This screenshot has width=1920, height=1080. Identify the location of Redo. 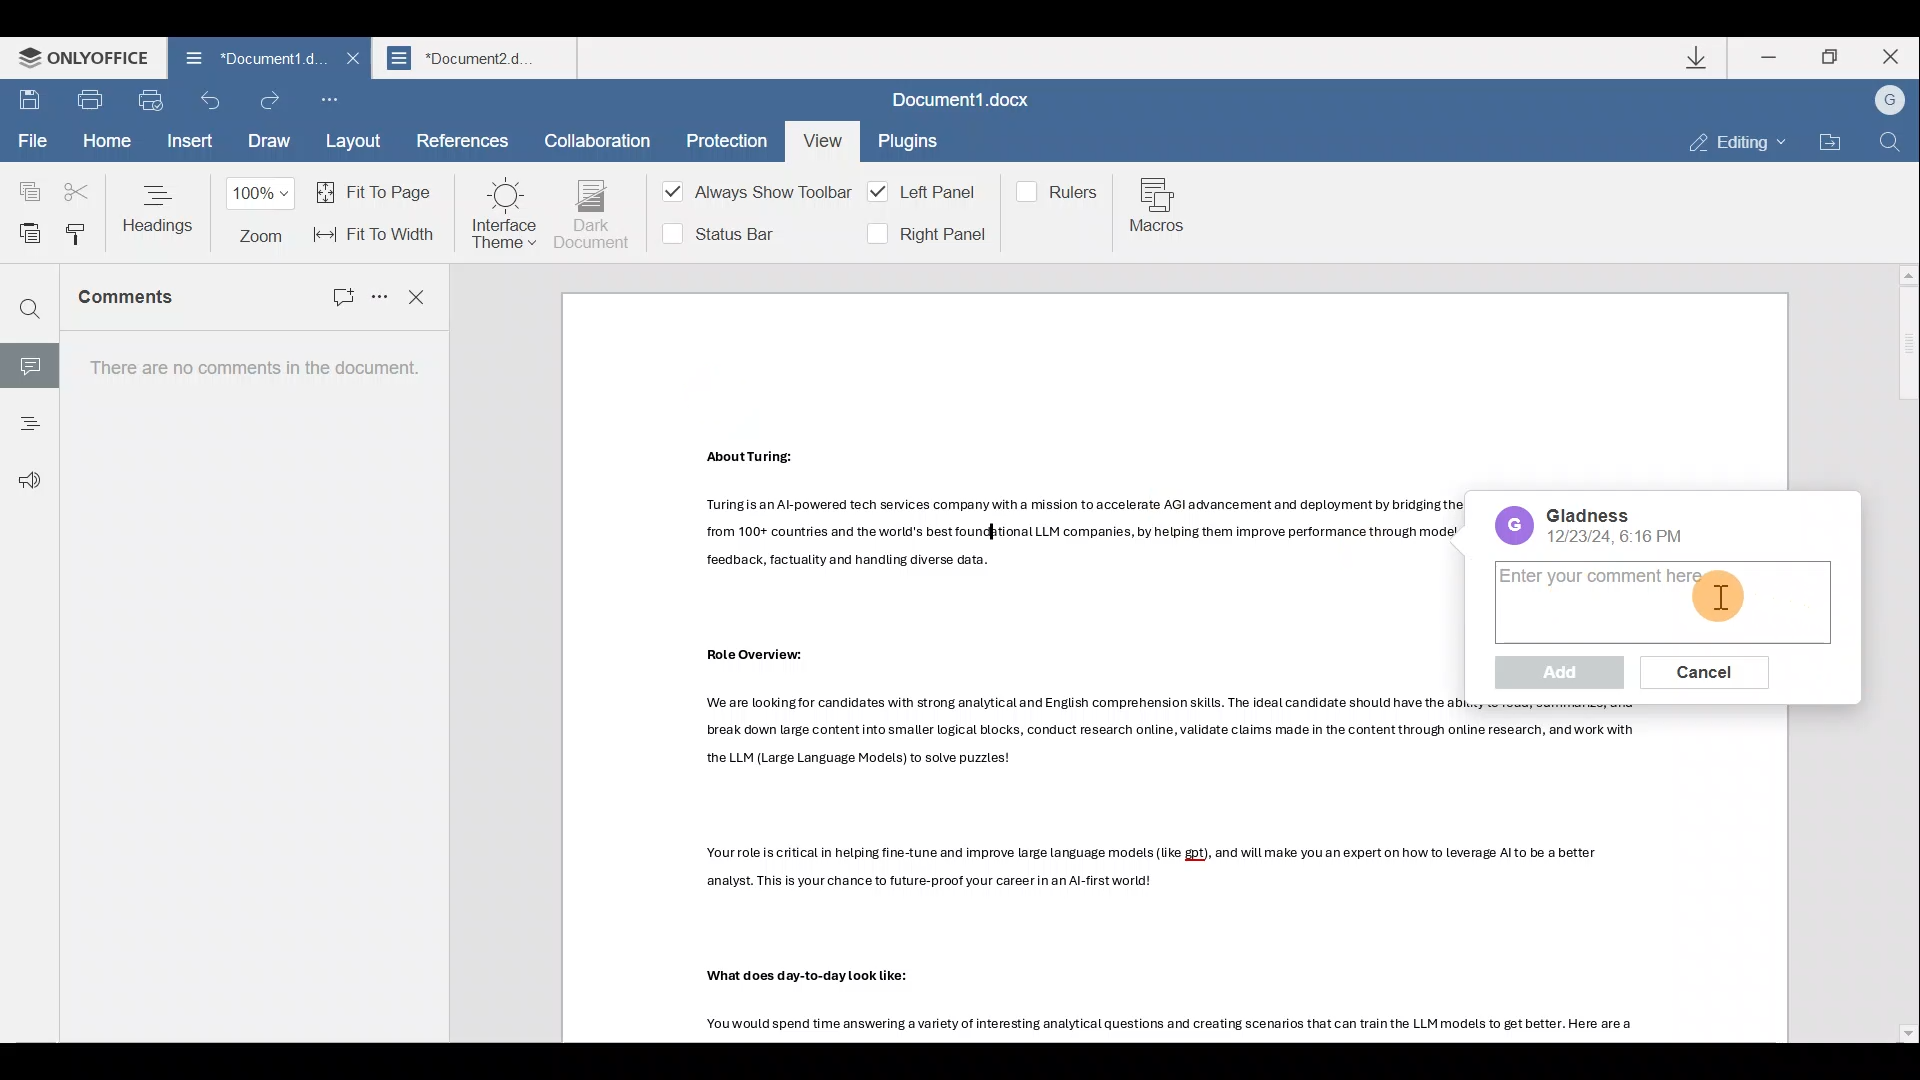
(271, 100).